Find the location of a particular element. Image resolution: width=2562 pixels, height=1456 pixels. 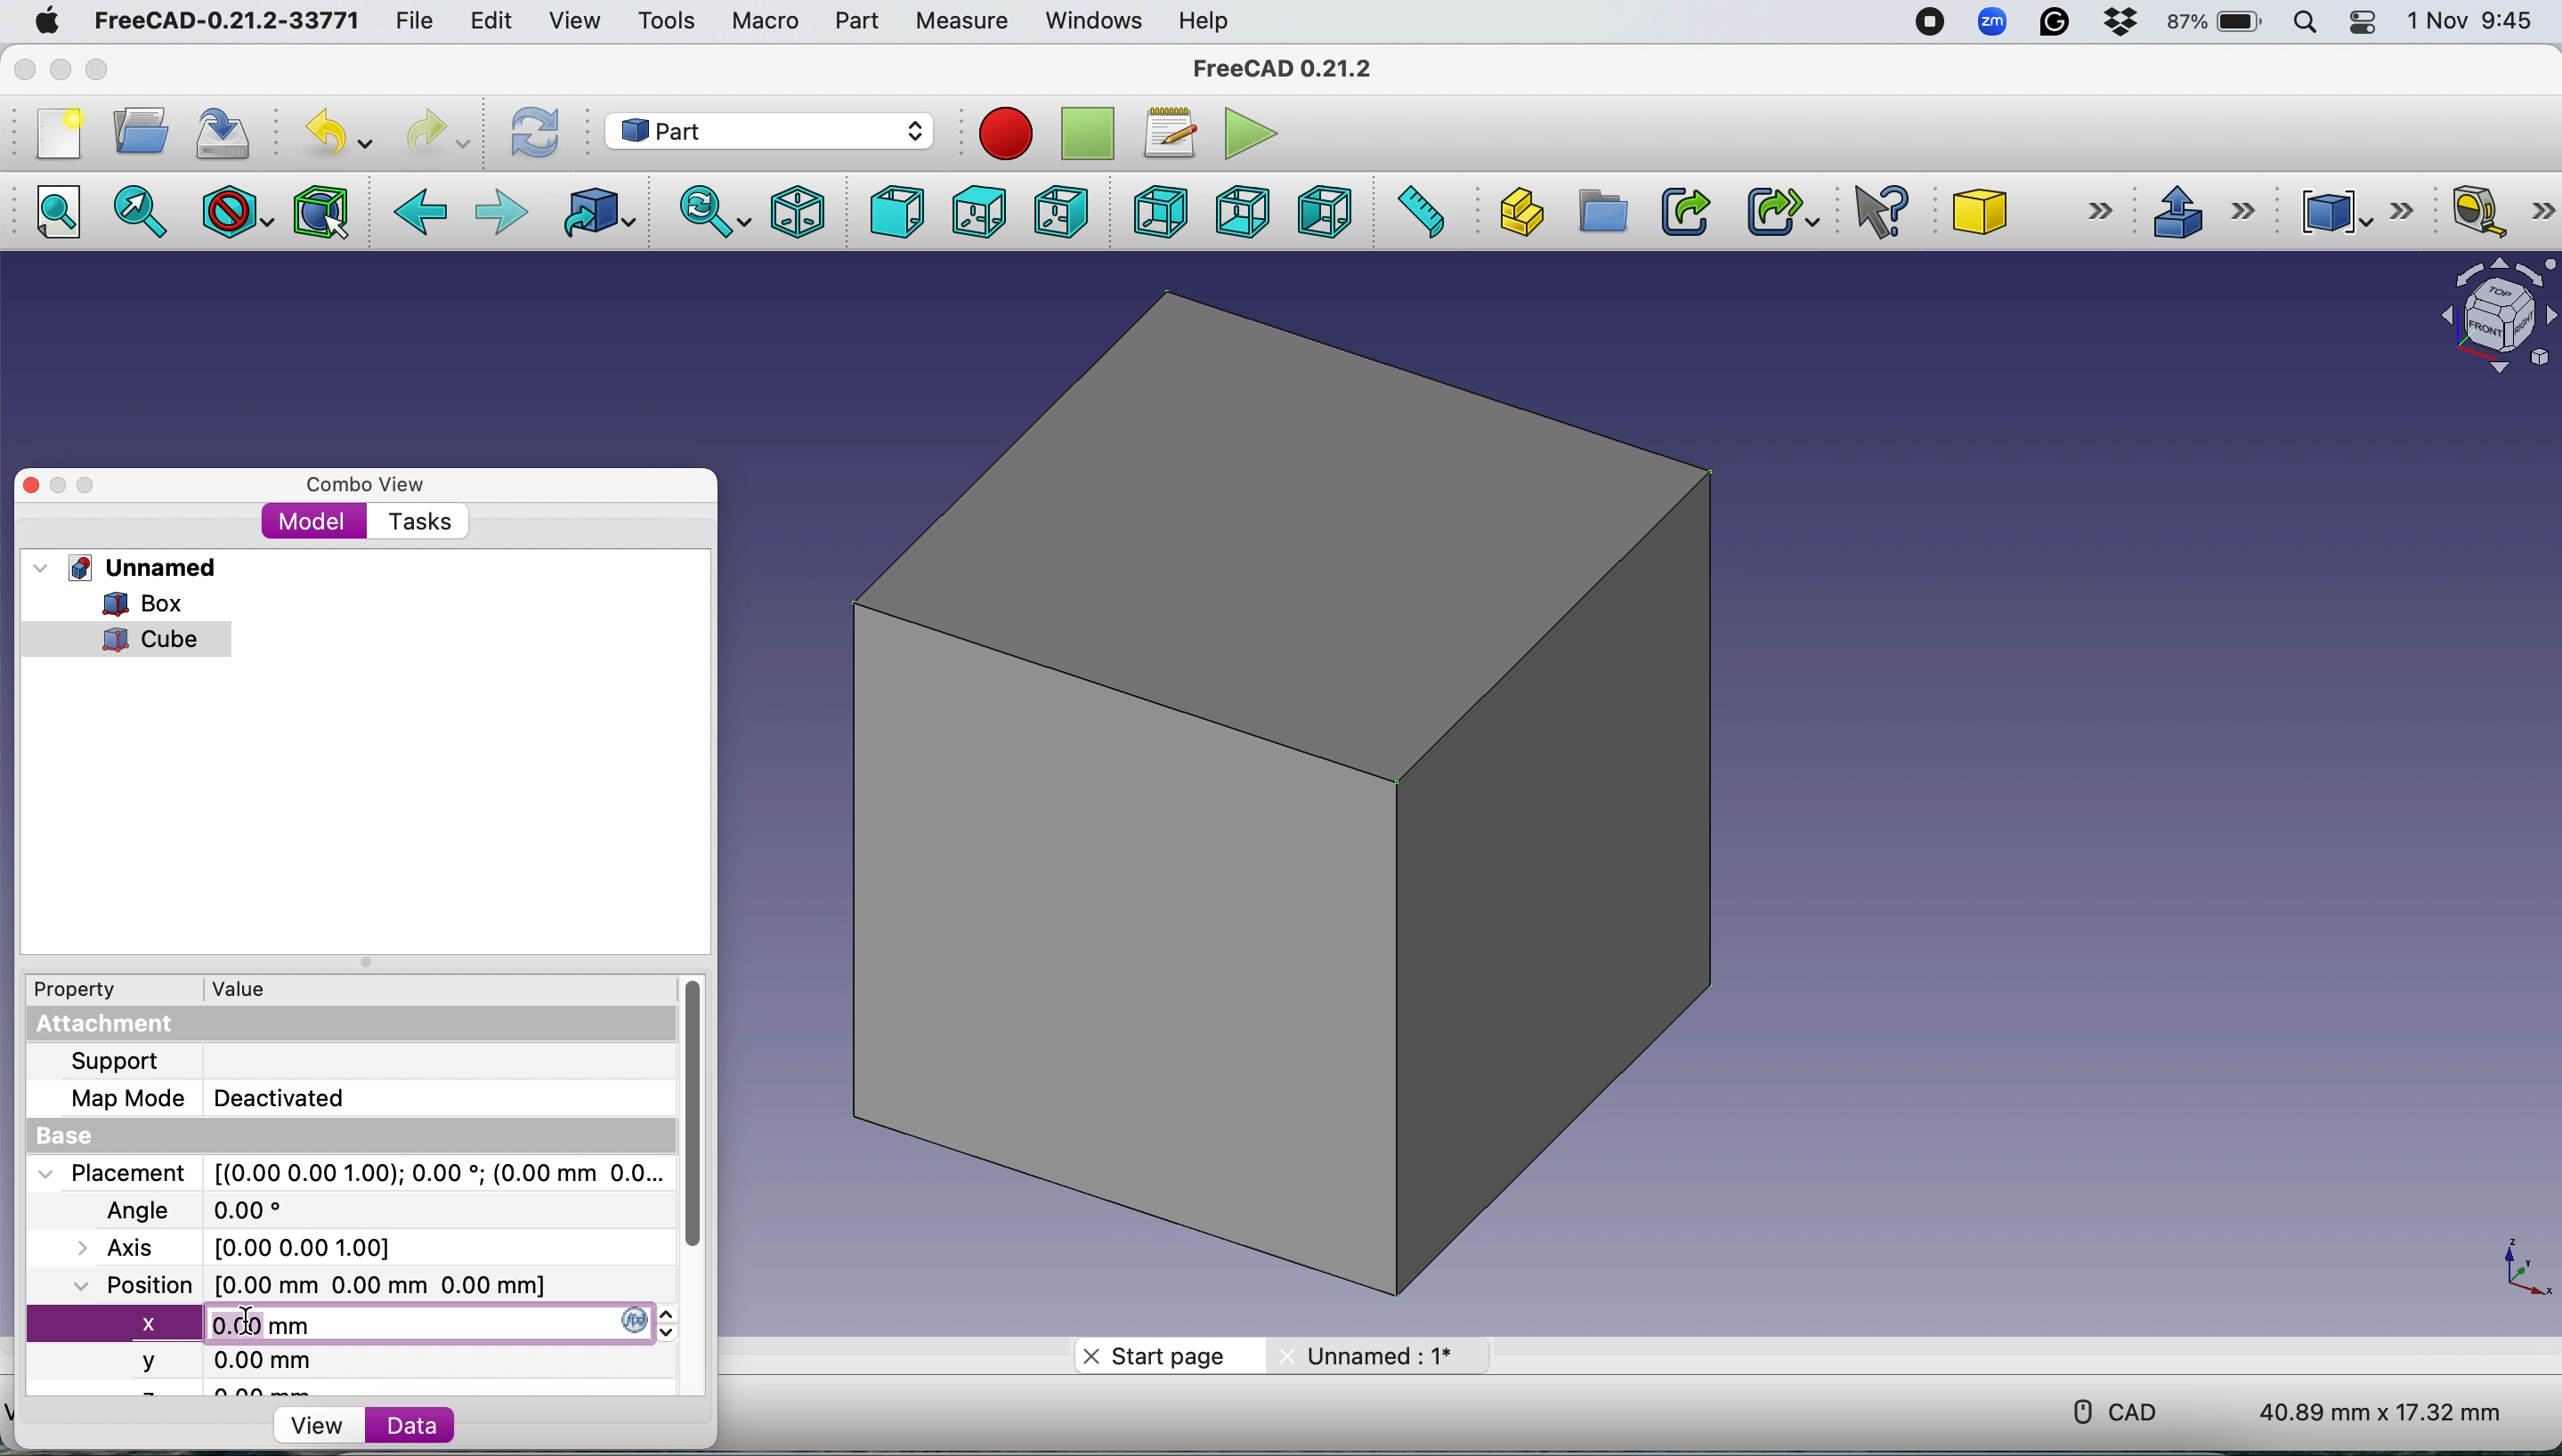

Box is located at coordinates (1310, 801).